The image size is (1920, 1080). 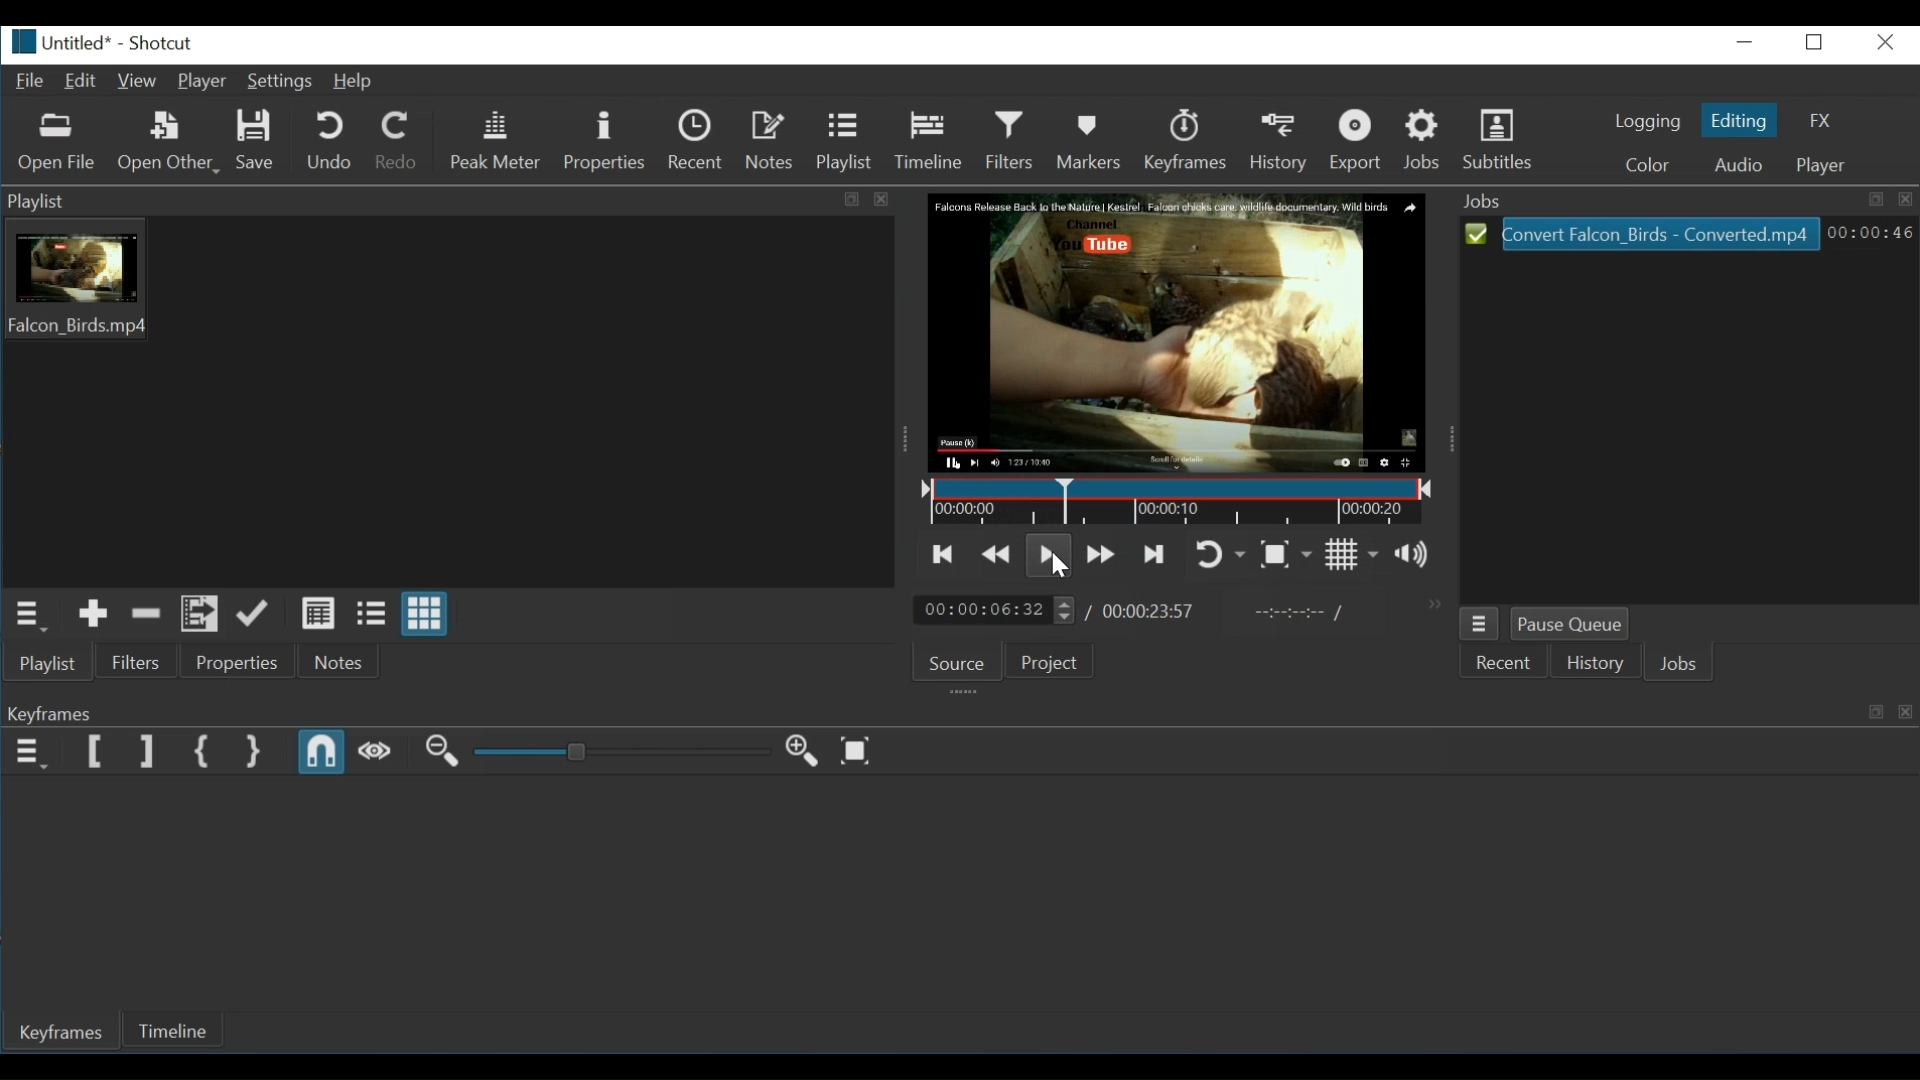 What do you see at coordinates (1048, 662) in the screenshot?
I see `Project` at bounding box center [1048, 662].